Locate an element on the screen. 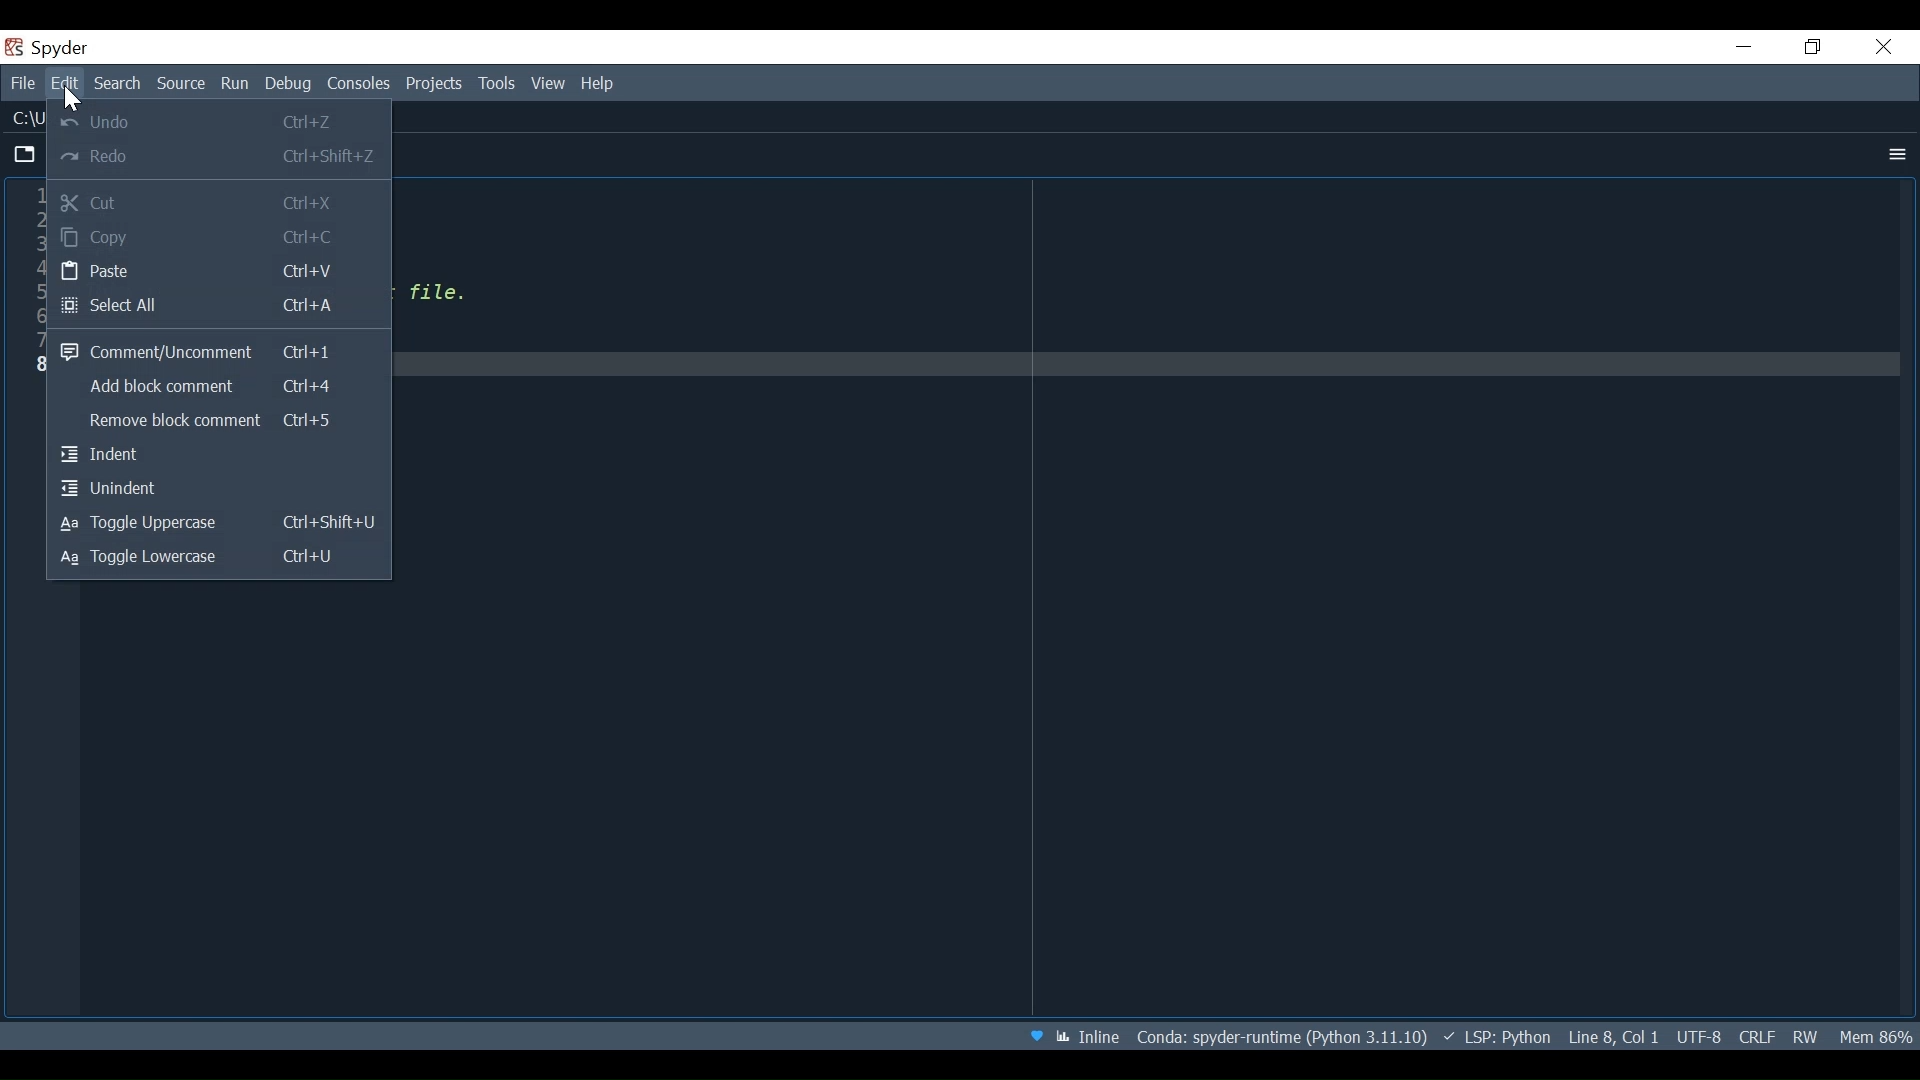 The image size is (1920, 1080). Ctrl+U is located at coordinates (319, 559).